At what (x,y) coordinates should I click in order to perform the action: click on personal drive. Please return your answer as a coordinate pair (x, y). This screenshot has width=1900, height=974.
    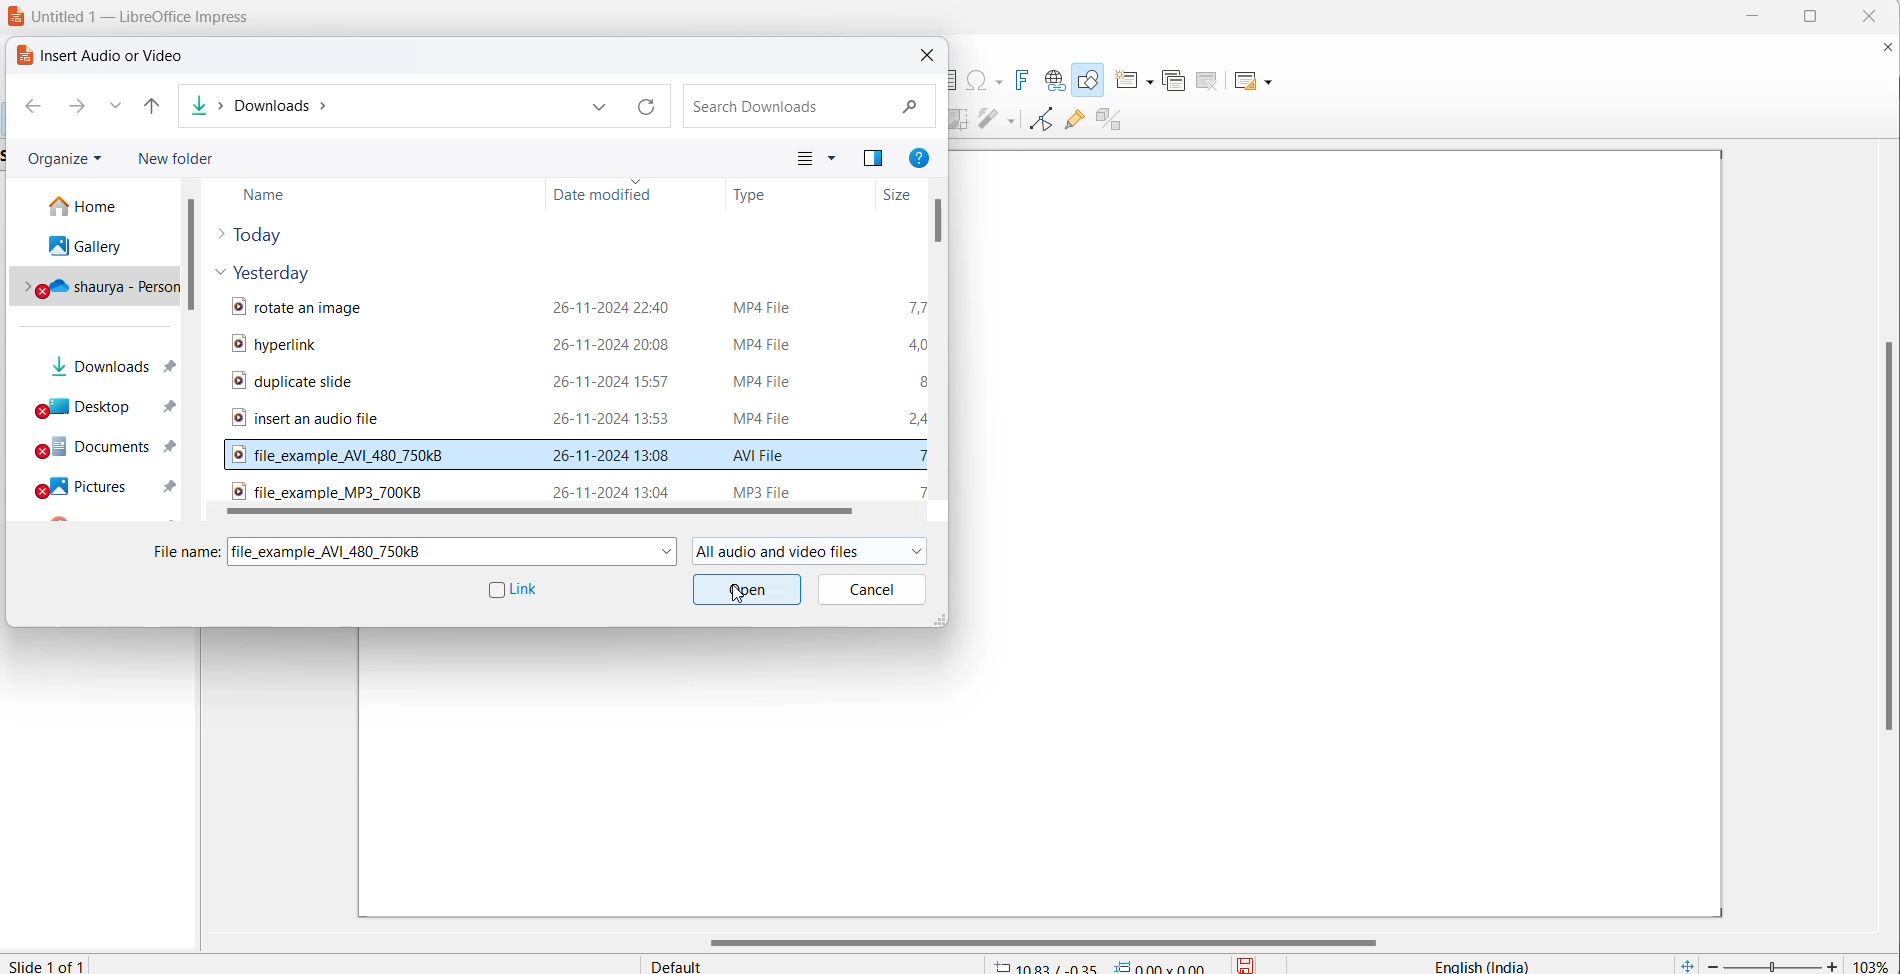
    Looking at the image, I should click on (104, 286).